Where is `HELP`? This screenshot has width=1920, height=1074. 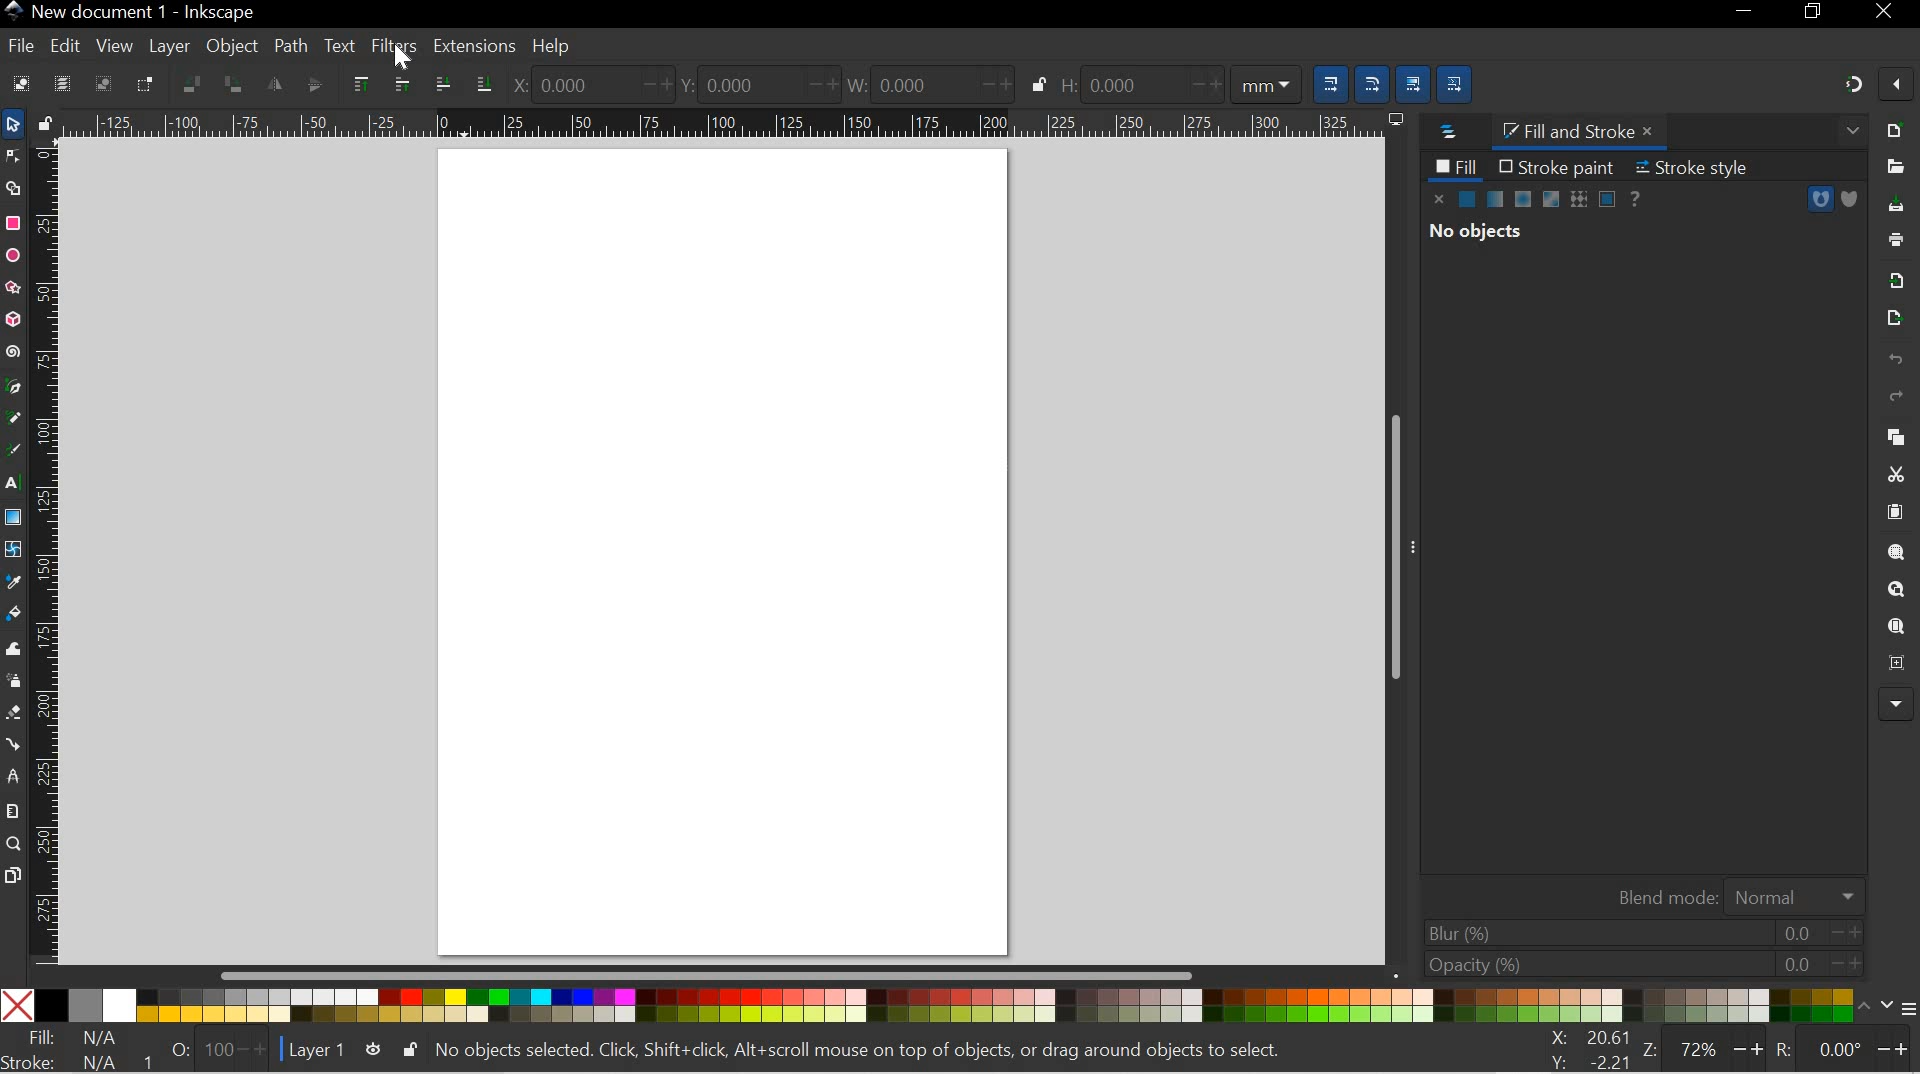
HELP is located at coordinates (552, 47).